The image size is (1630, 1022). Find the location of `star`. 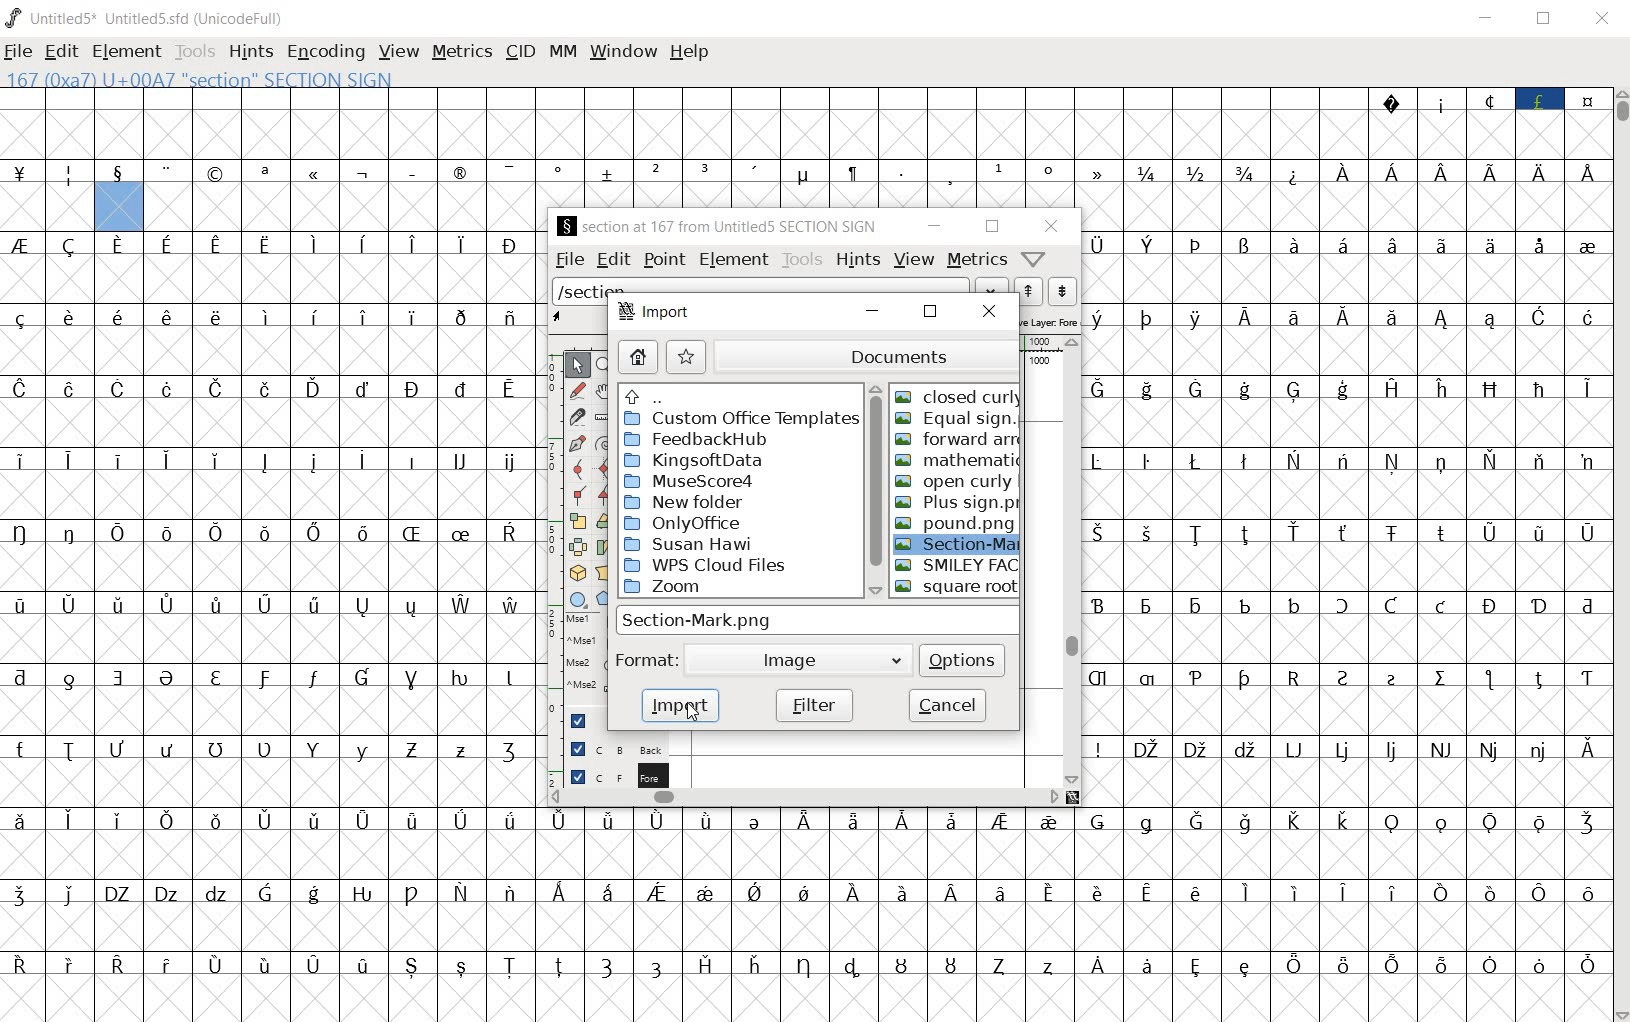

star is located at coordinates (685, 357).